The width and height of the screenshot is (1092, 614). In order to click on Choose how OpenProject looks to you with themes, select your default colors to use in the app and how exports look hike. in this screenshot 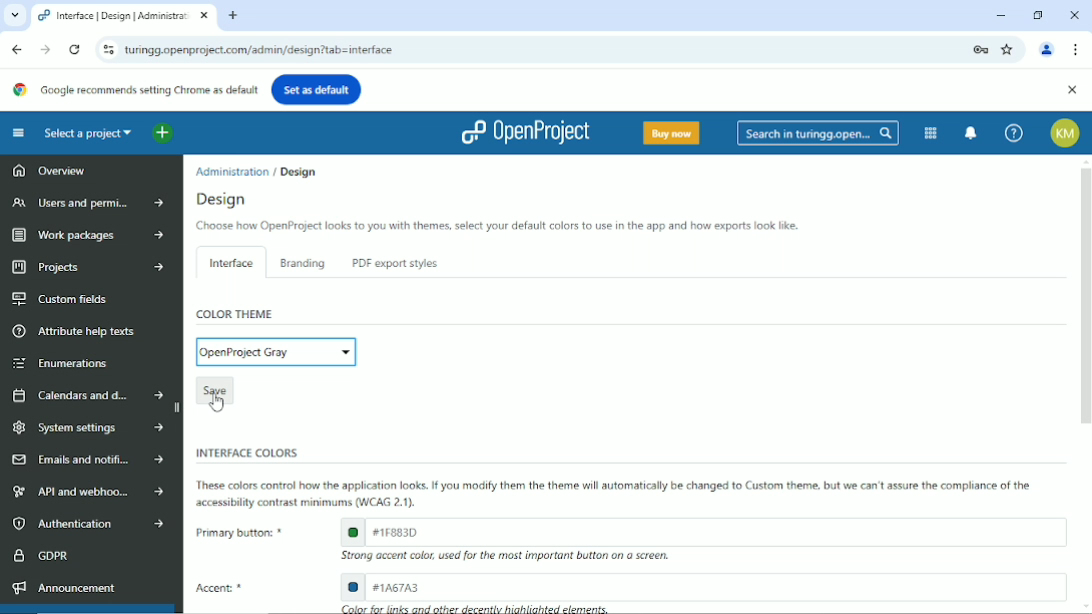, I will do `click(495, 227)`.